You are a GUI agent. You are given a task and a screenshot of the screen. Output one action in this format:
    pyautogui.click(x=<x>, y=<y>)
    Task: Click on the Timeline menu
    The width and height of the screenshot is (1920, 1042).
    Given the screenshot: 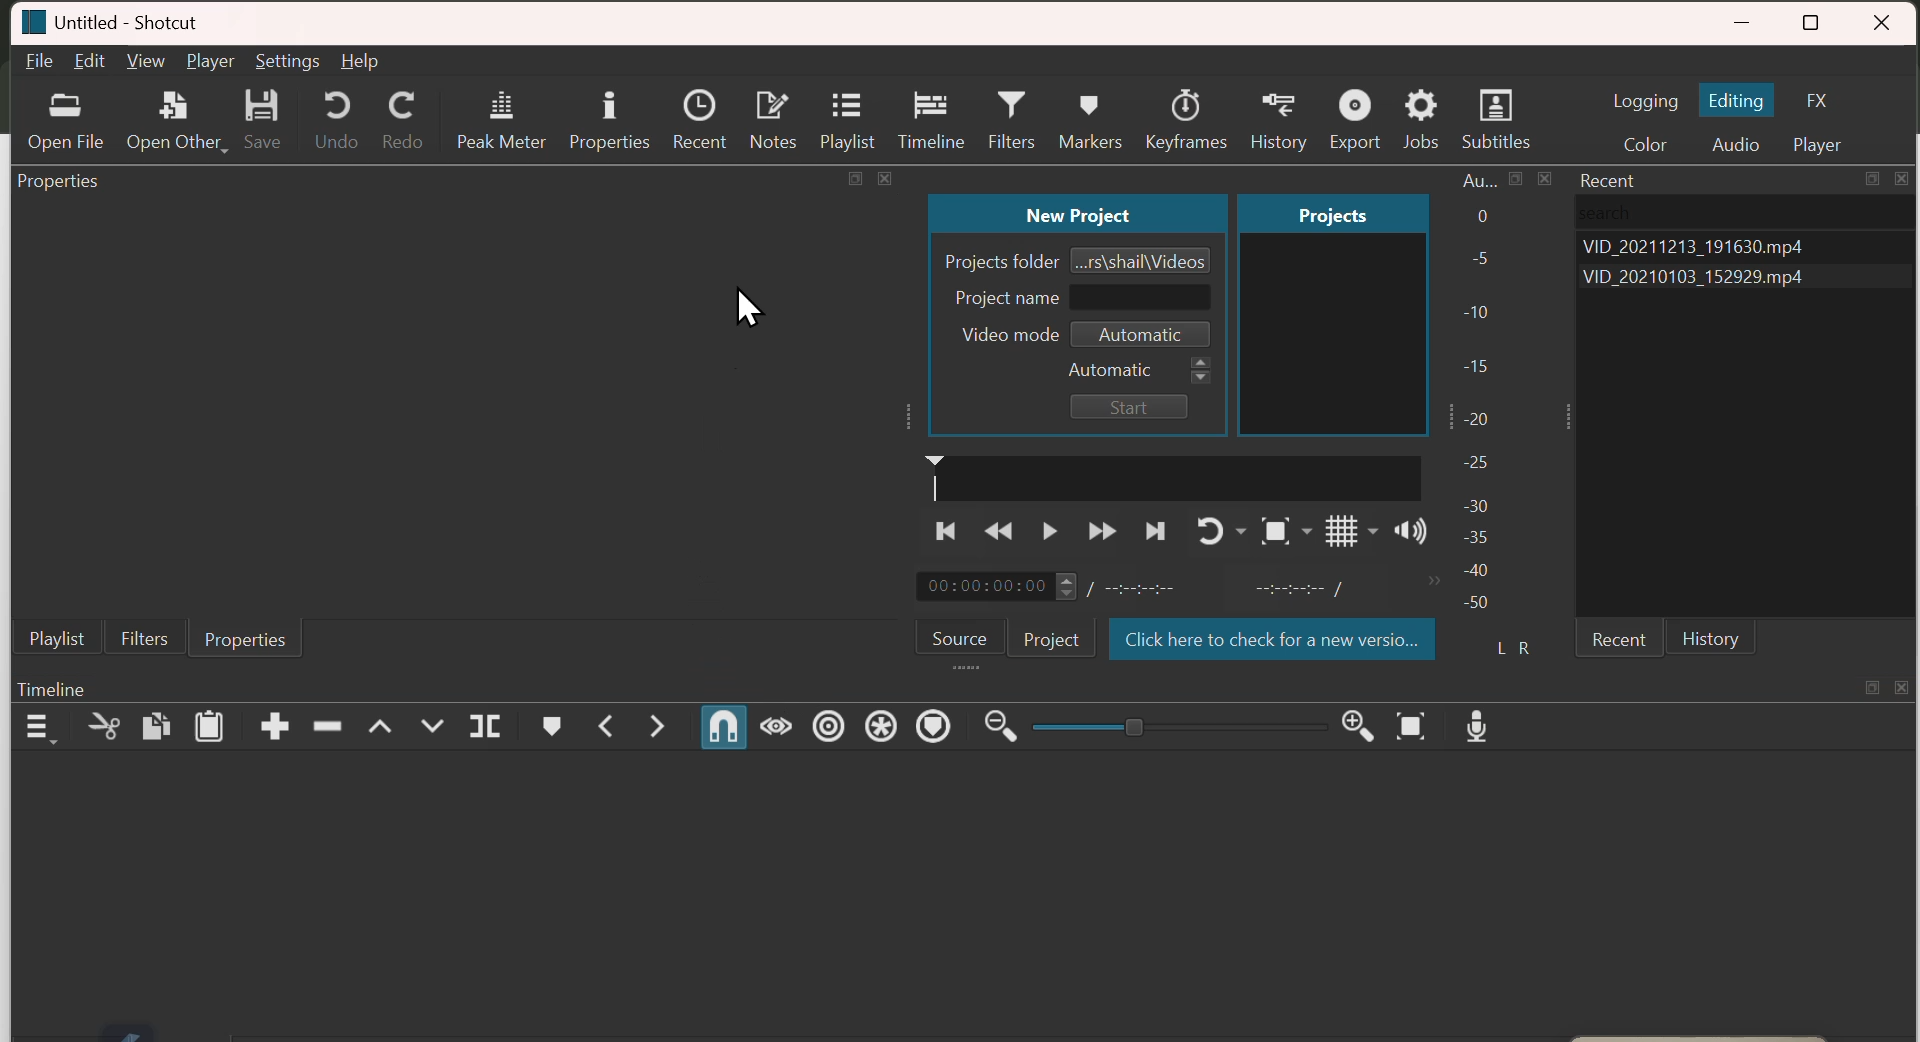 What is the action you would take?
    pyautogui.click(x=39, y=726)
    